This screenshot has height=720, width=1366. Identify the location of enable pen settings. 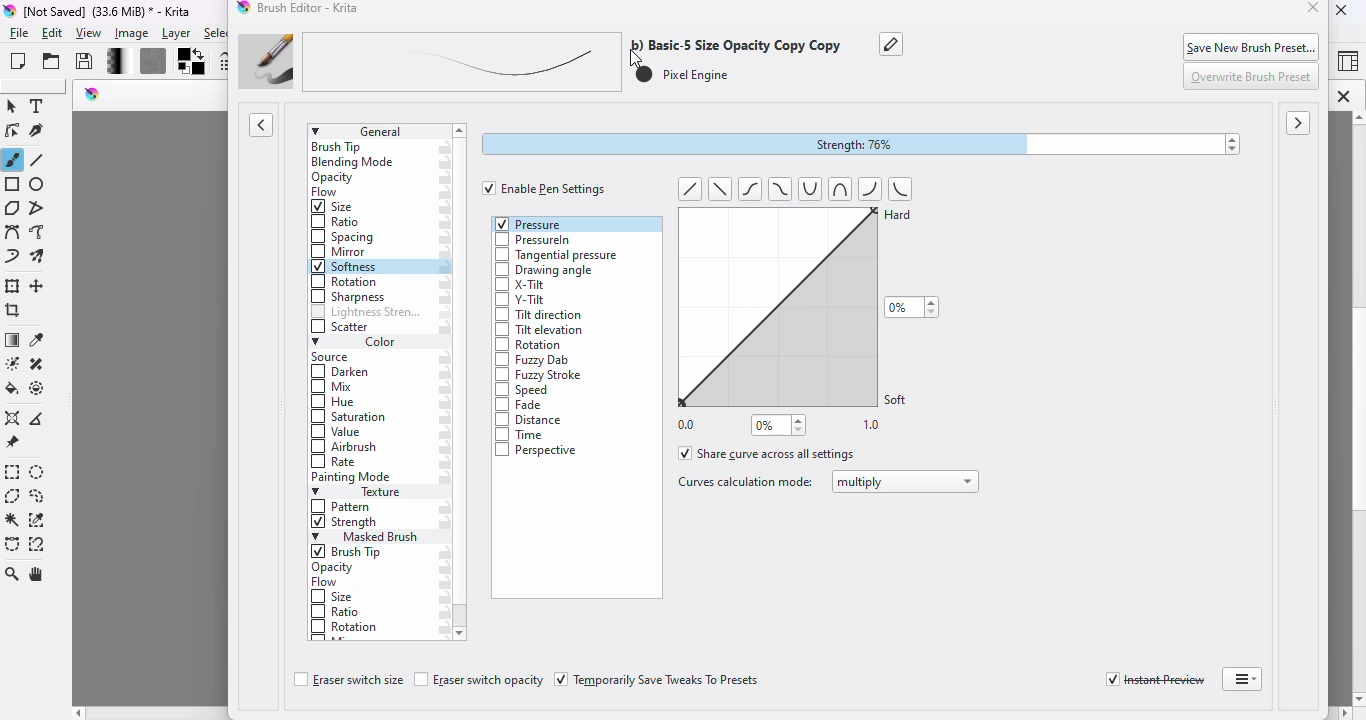
(545, 188).